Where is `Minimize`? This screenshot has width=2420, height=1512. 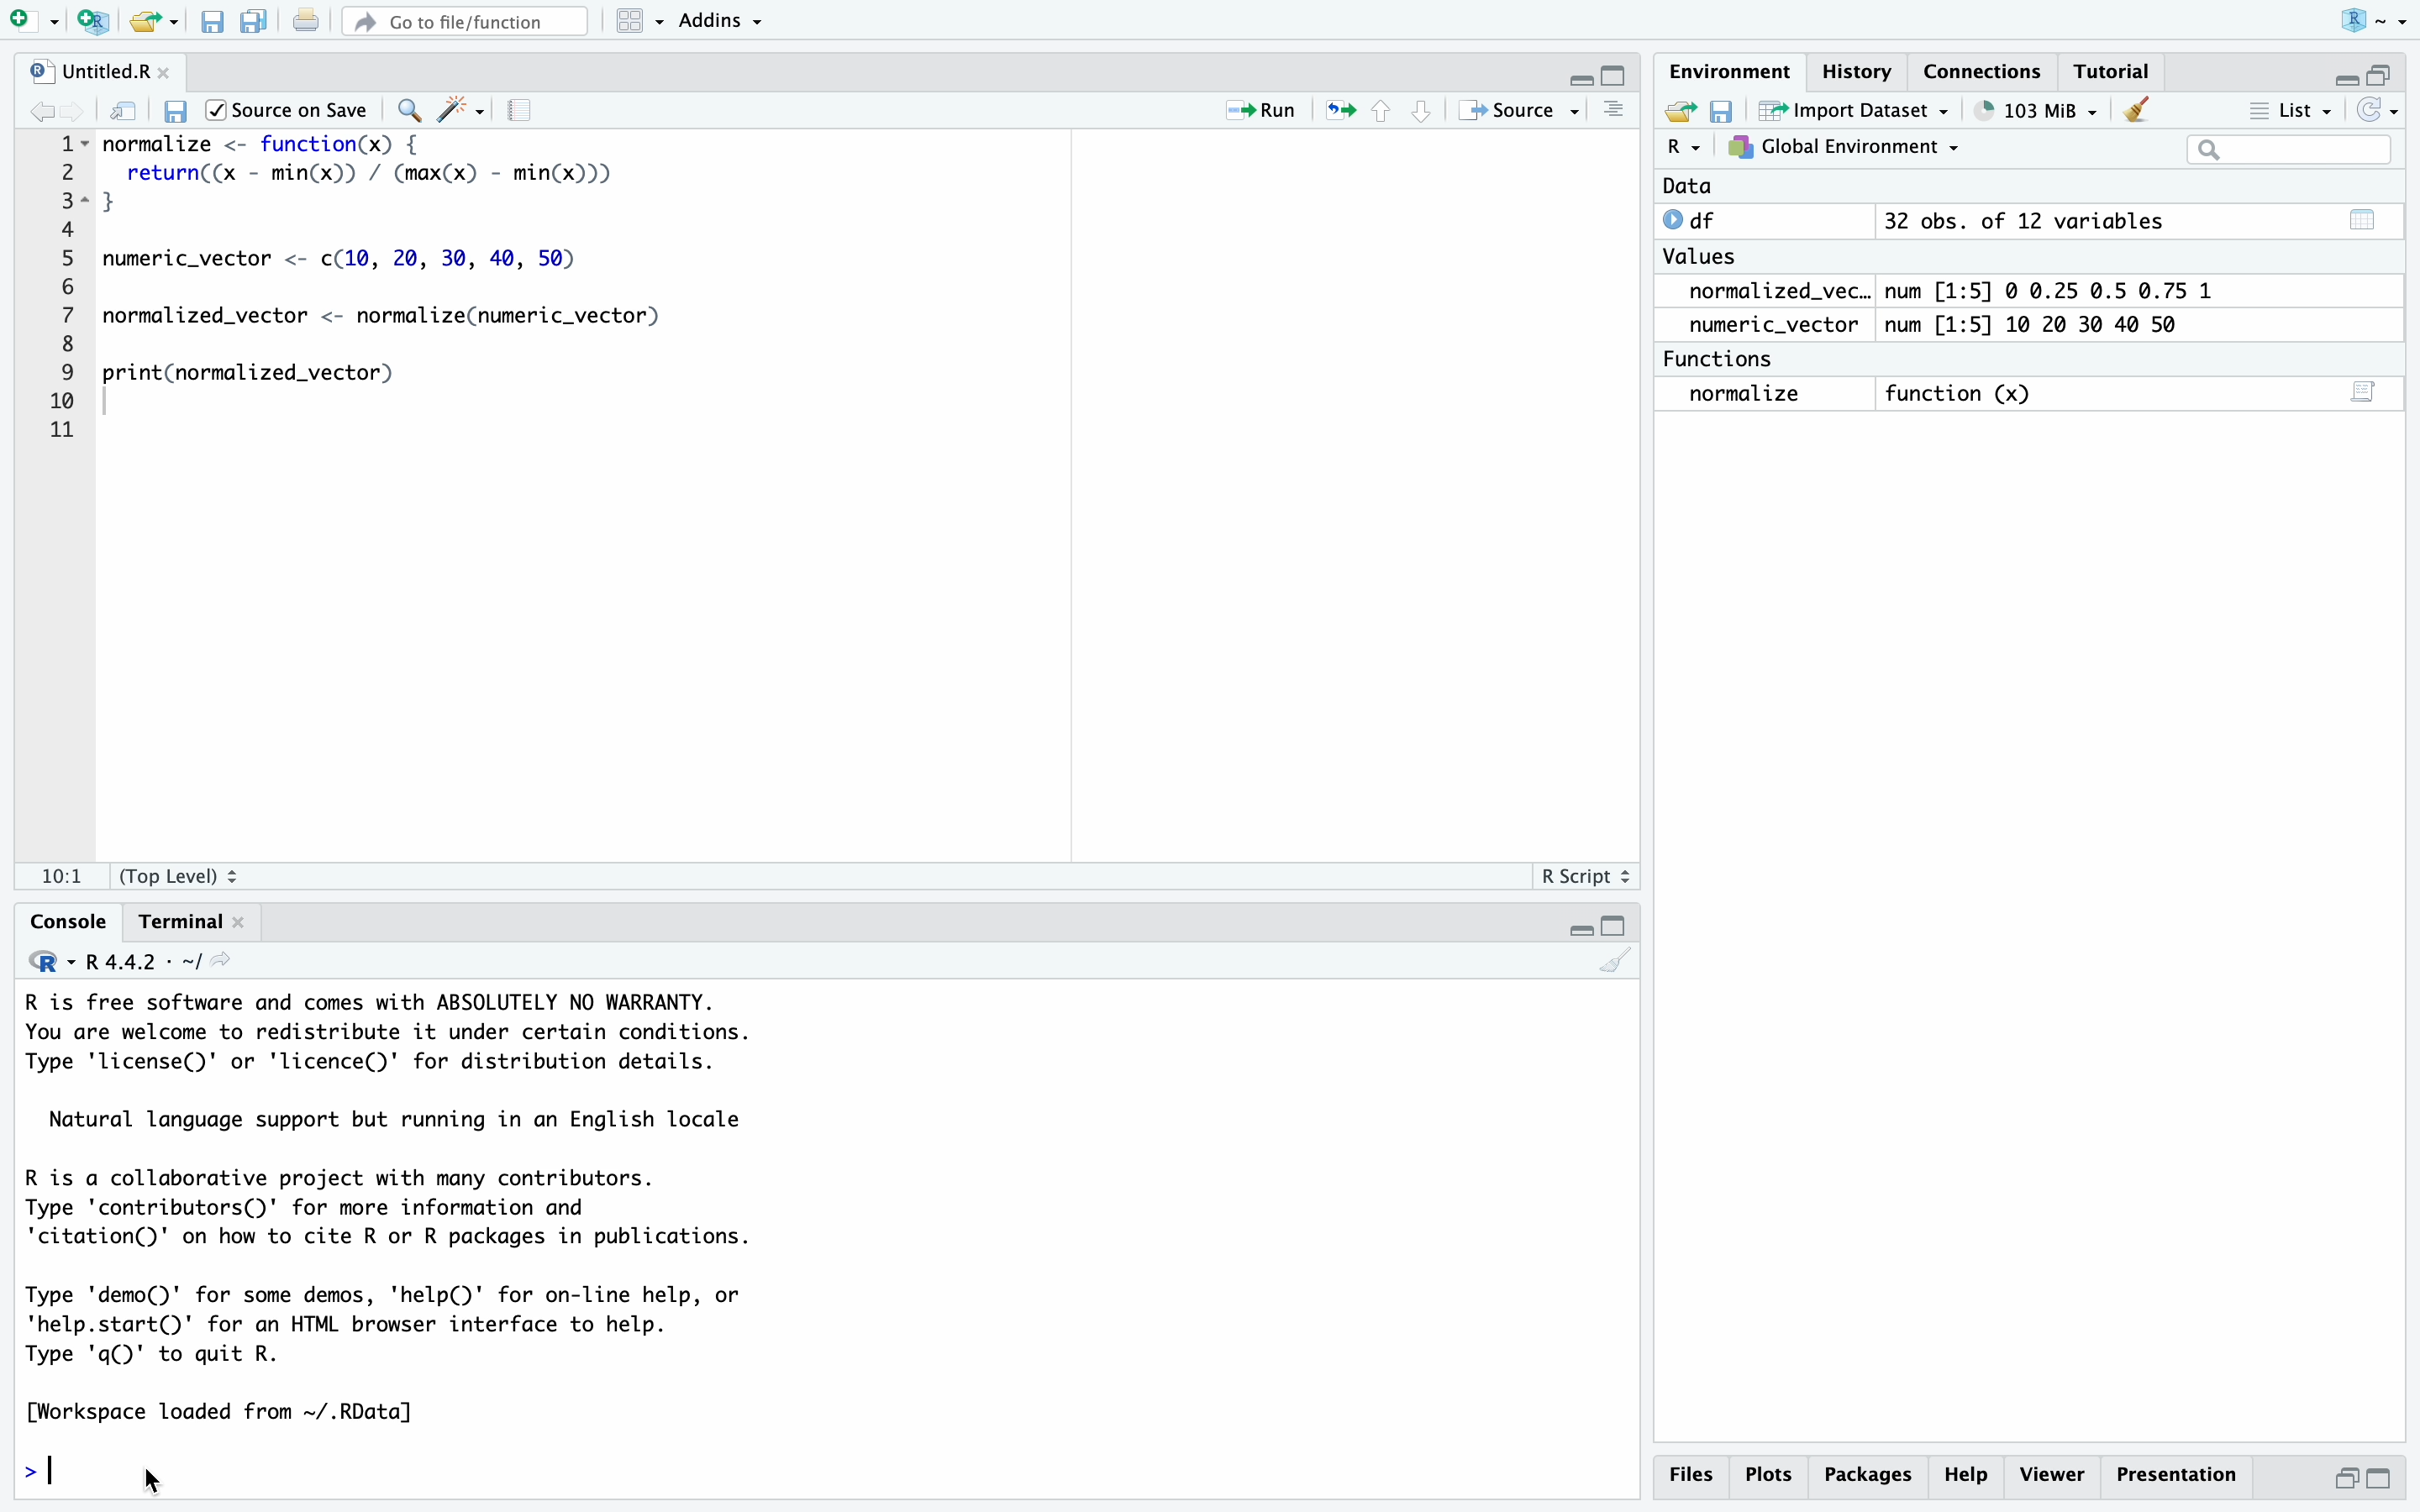 Minimize is located at coordinates (1577, 930).